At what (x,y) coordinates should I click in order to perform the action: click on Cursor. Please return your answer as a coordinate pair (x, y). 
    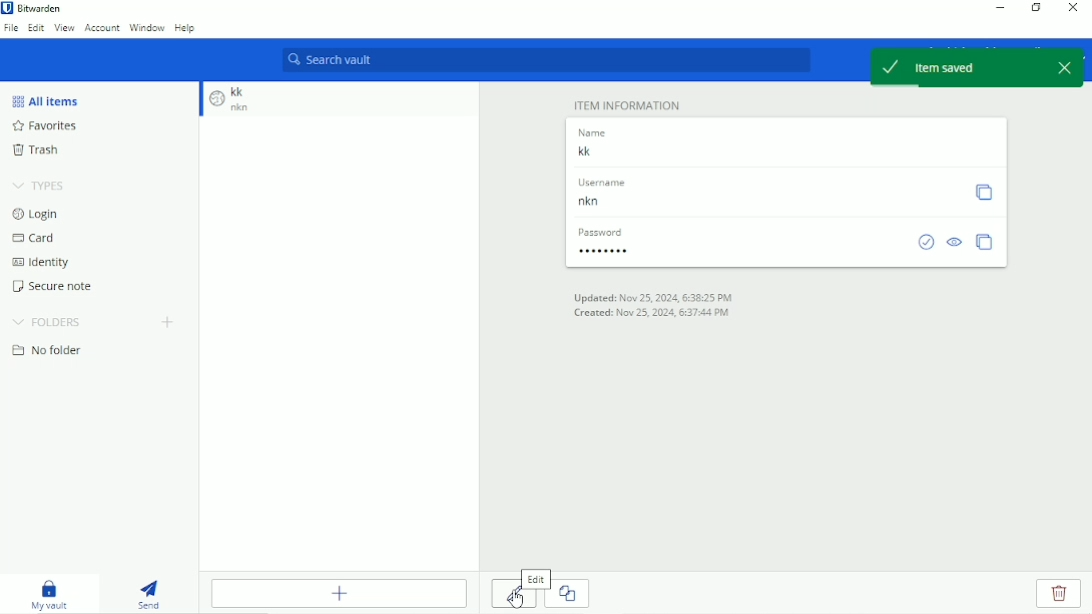
    Looking at the image, I should click on (516, 602).